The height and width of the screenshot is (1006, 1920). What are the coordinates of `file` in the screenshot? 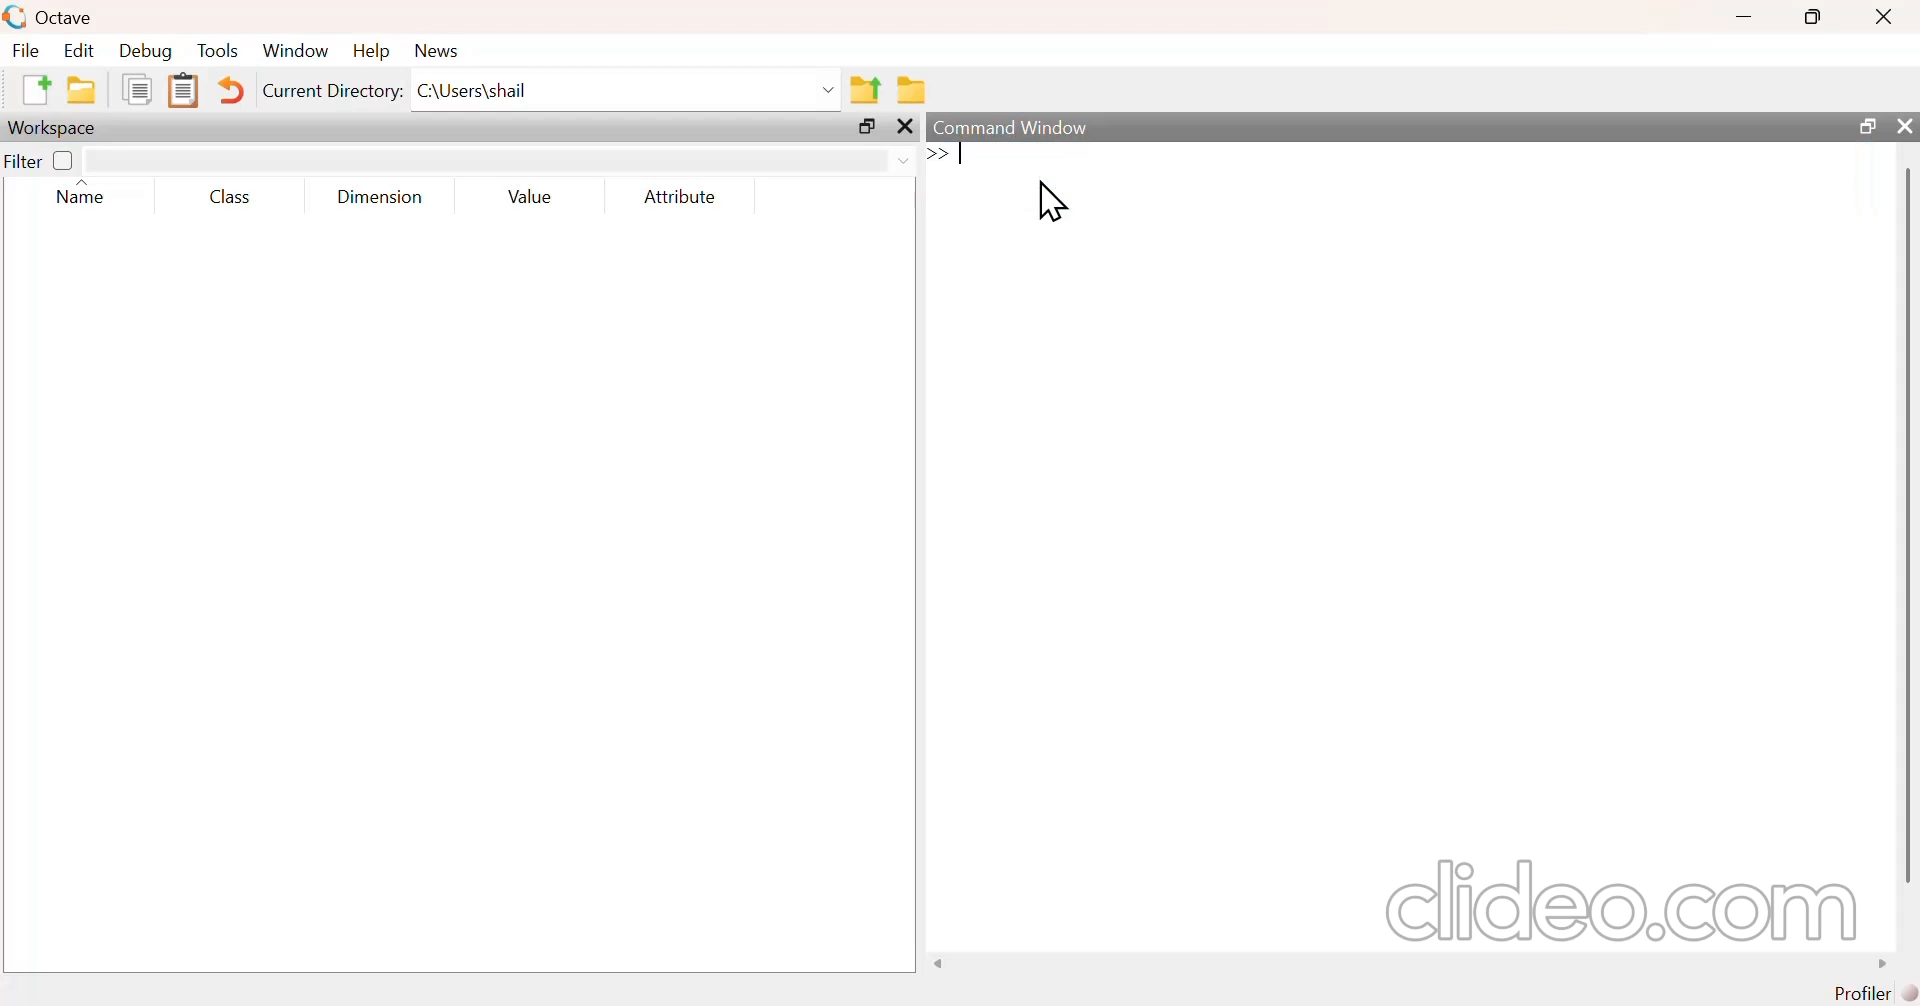 It's located at (24, 50).